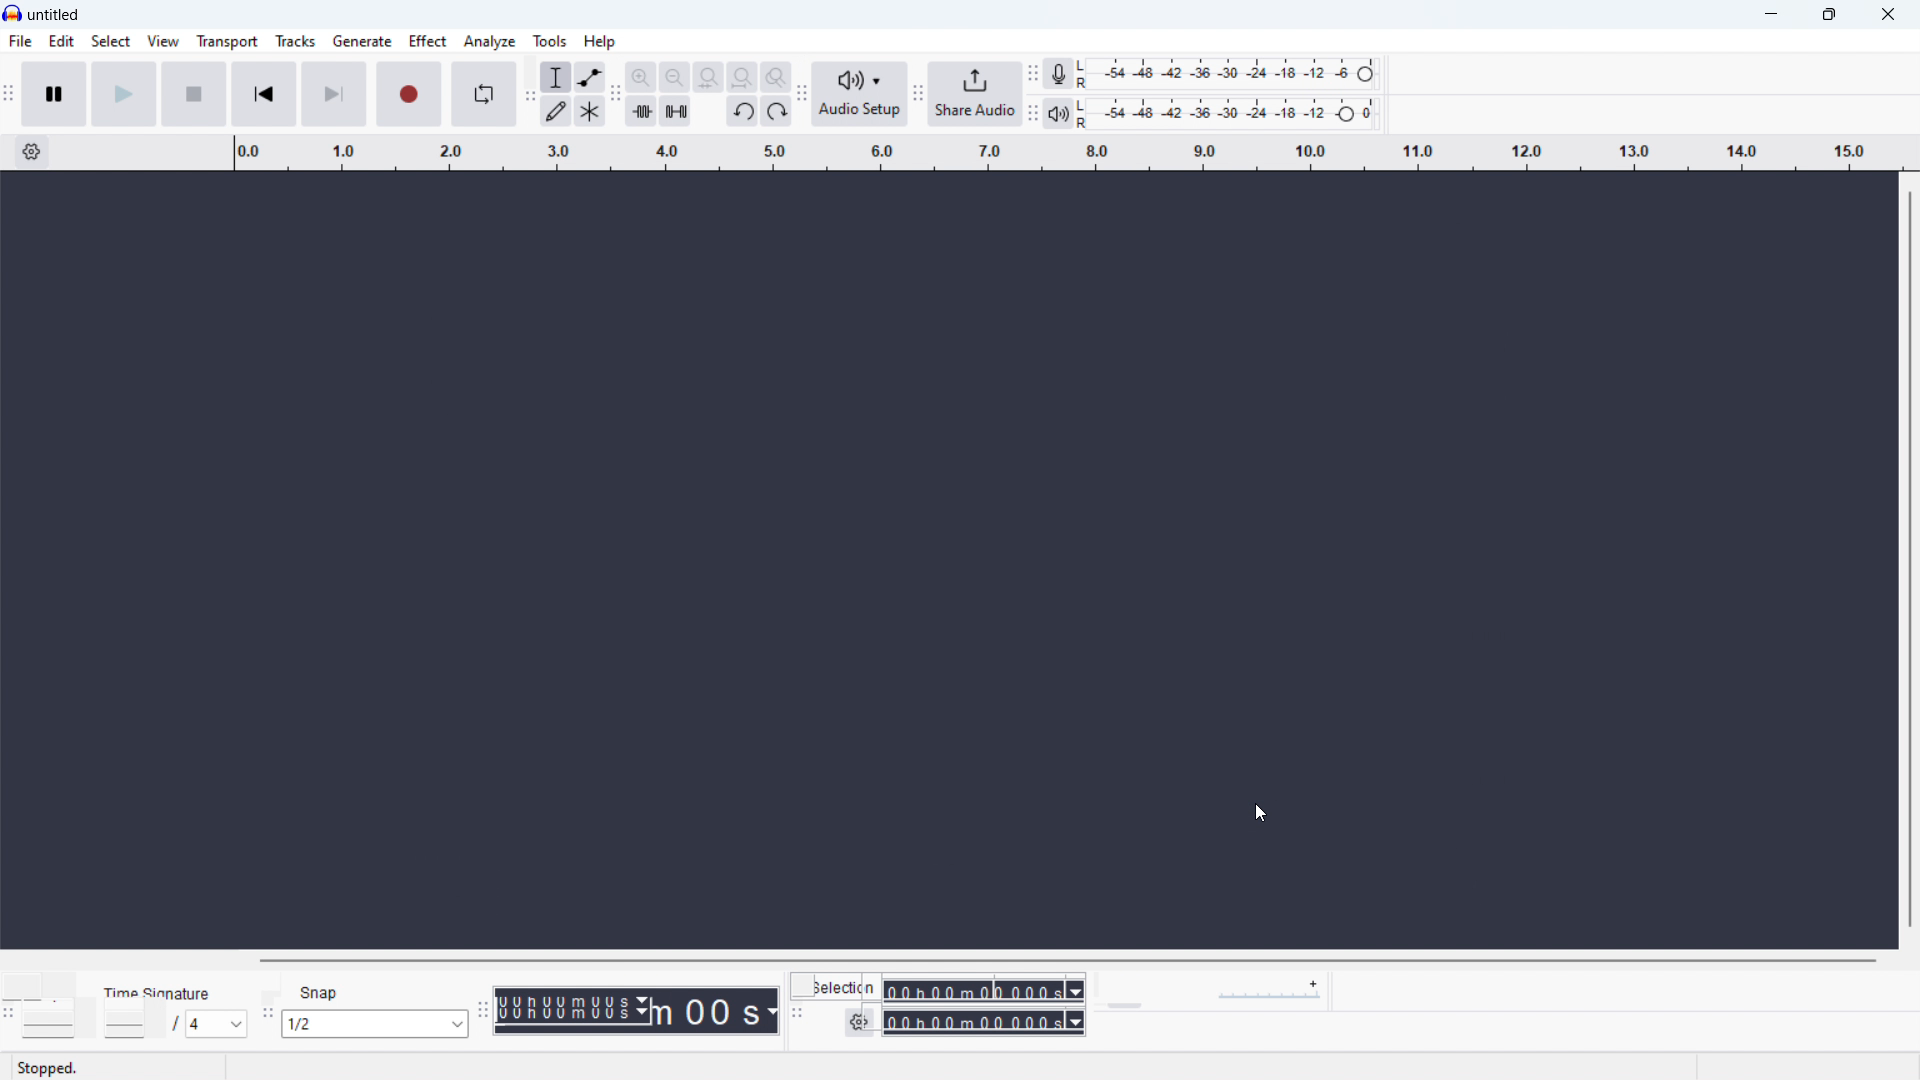  Describe the element at coordinates (775, 76) in the screenshot. I see `toggle zoom` at that location.